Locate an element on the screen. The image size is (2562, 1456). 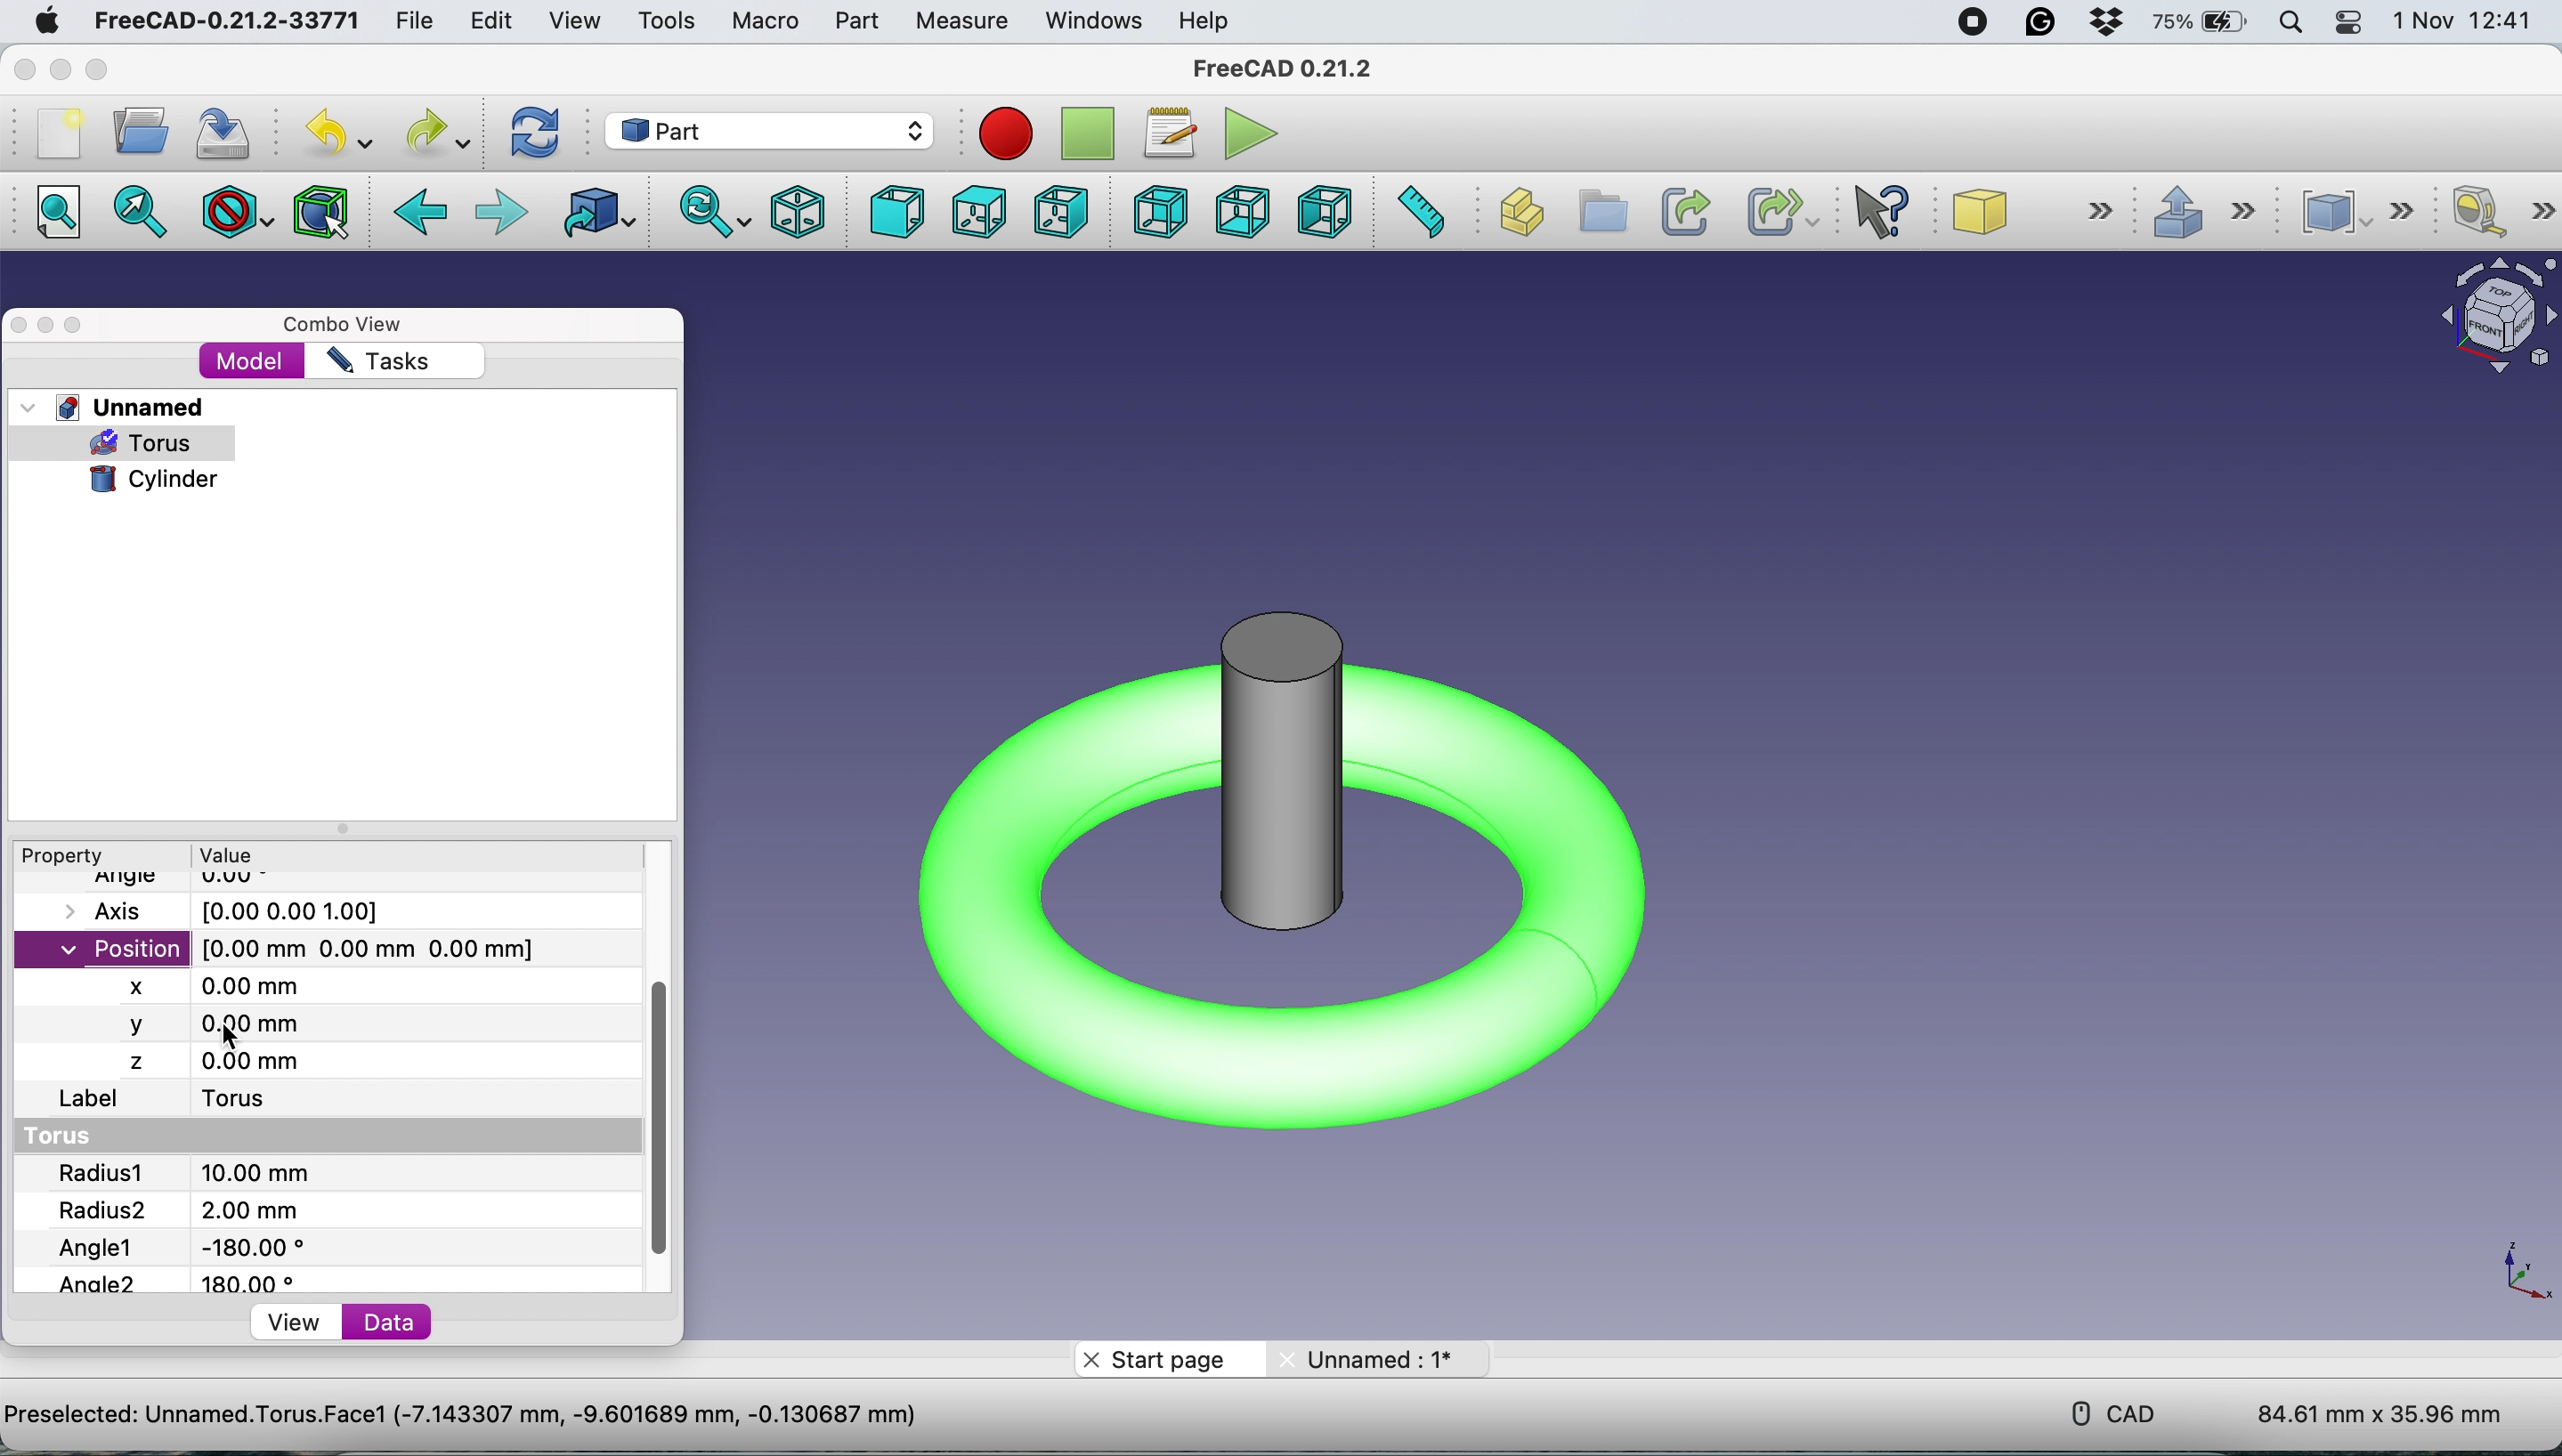
sync view is located at coordinates (715, 215).